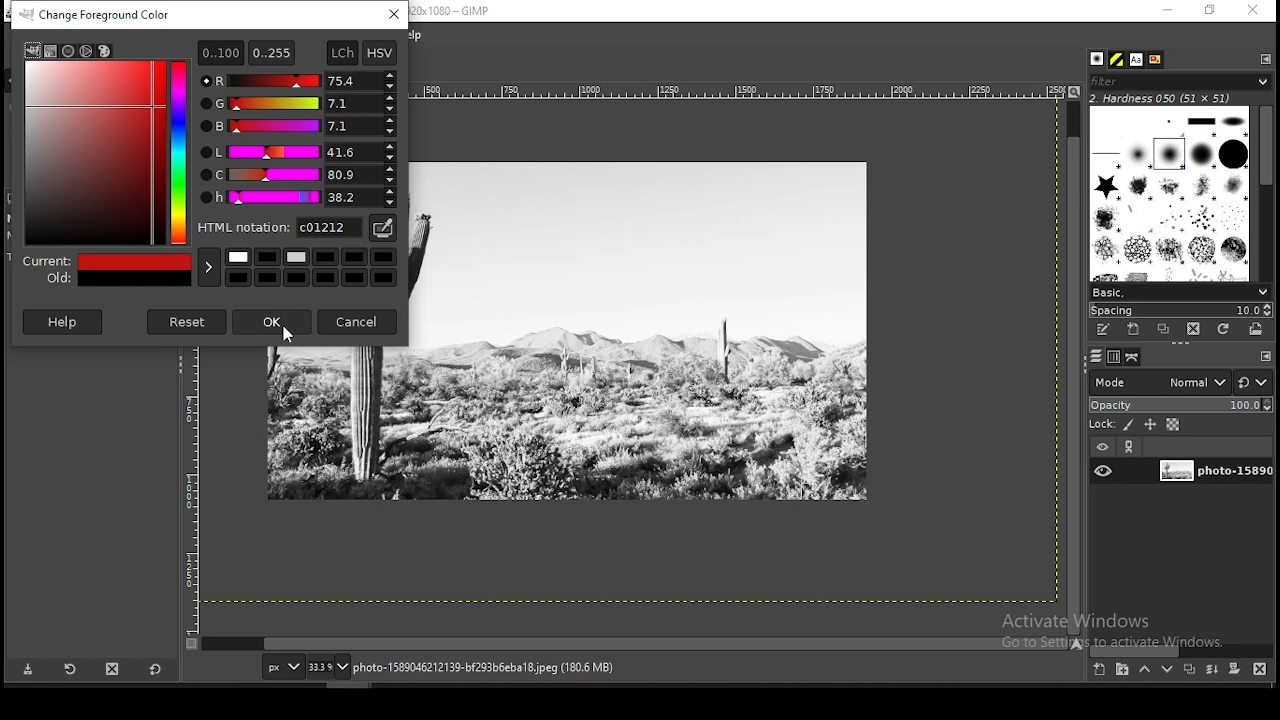 This screenshot has width=1280, height=720. I want to click on html notation, so click(278, 227).